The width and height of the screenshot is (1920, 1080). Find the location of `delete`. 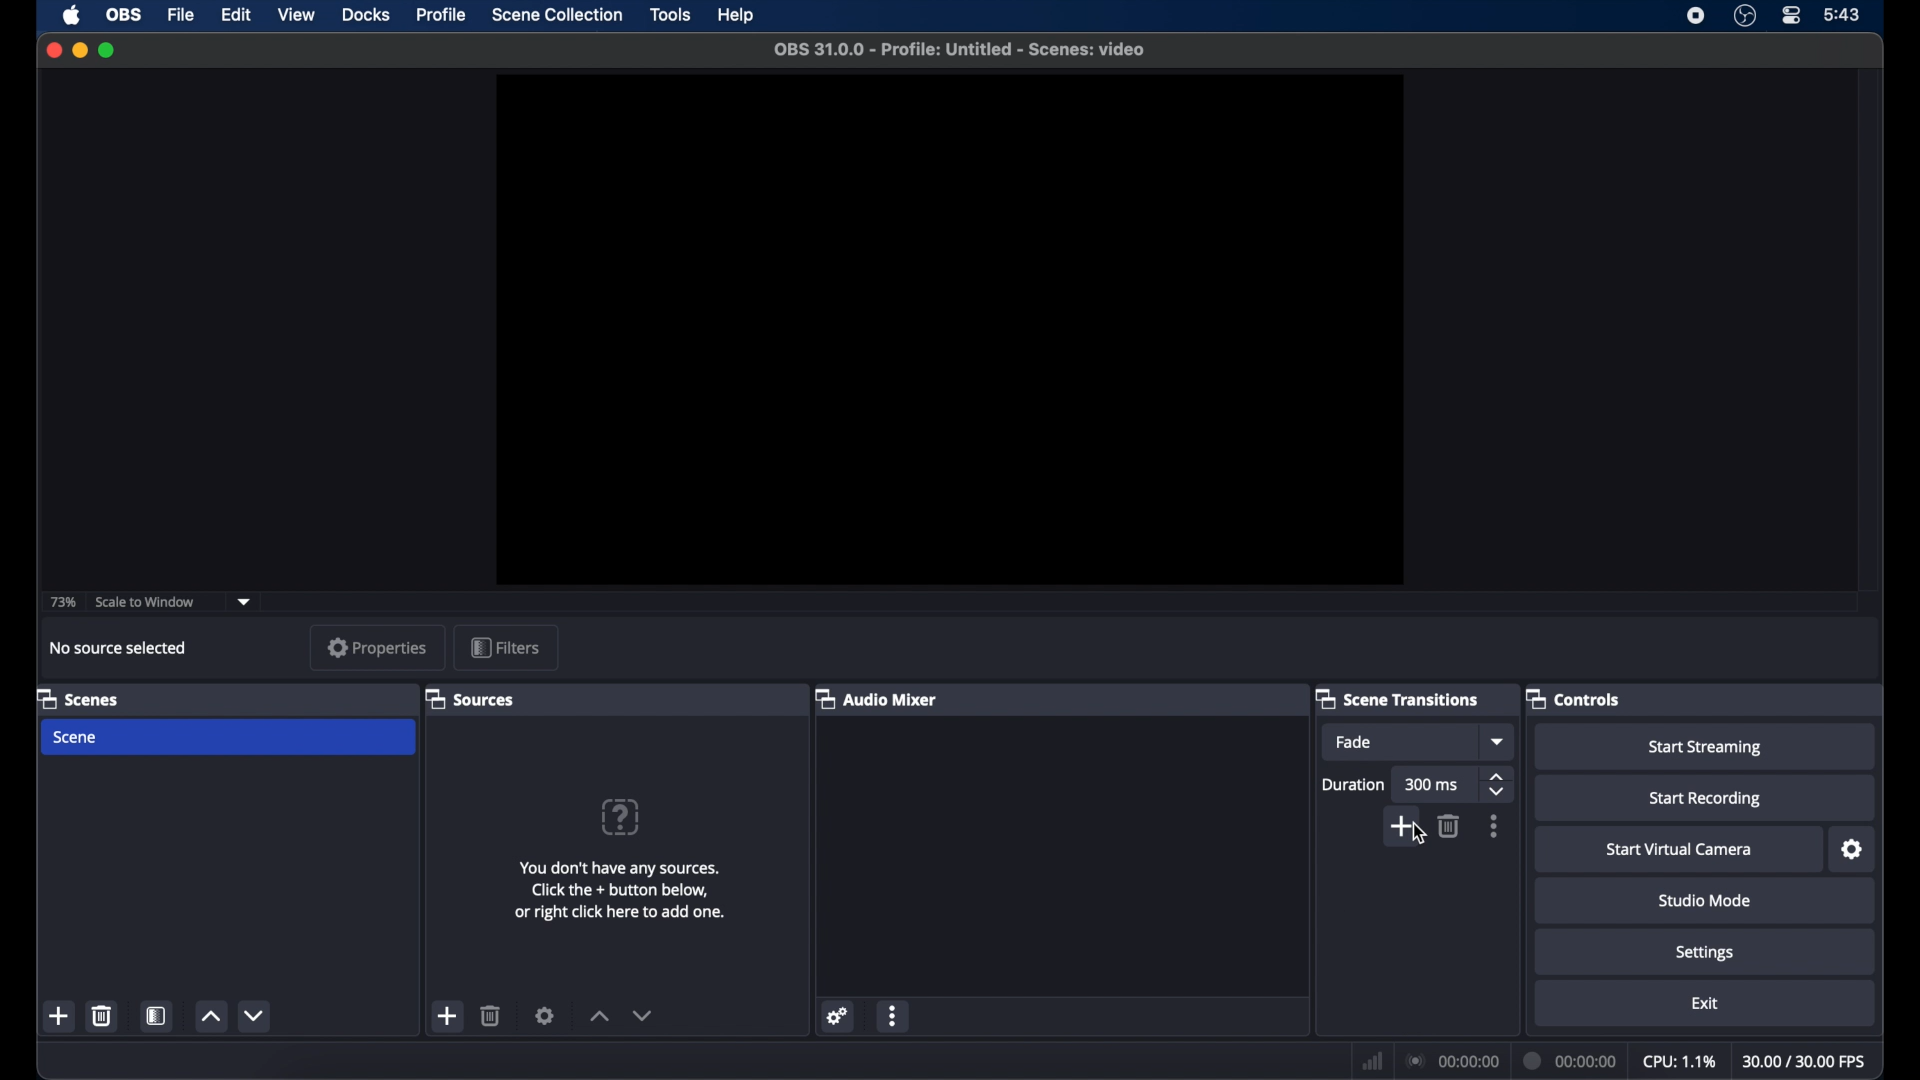

delete is located at coordinates (102, 1017).